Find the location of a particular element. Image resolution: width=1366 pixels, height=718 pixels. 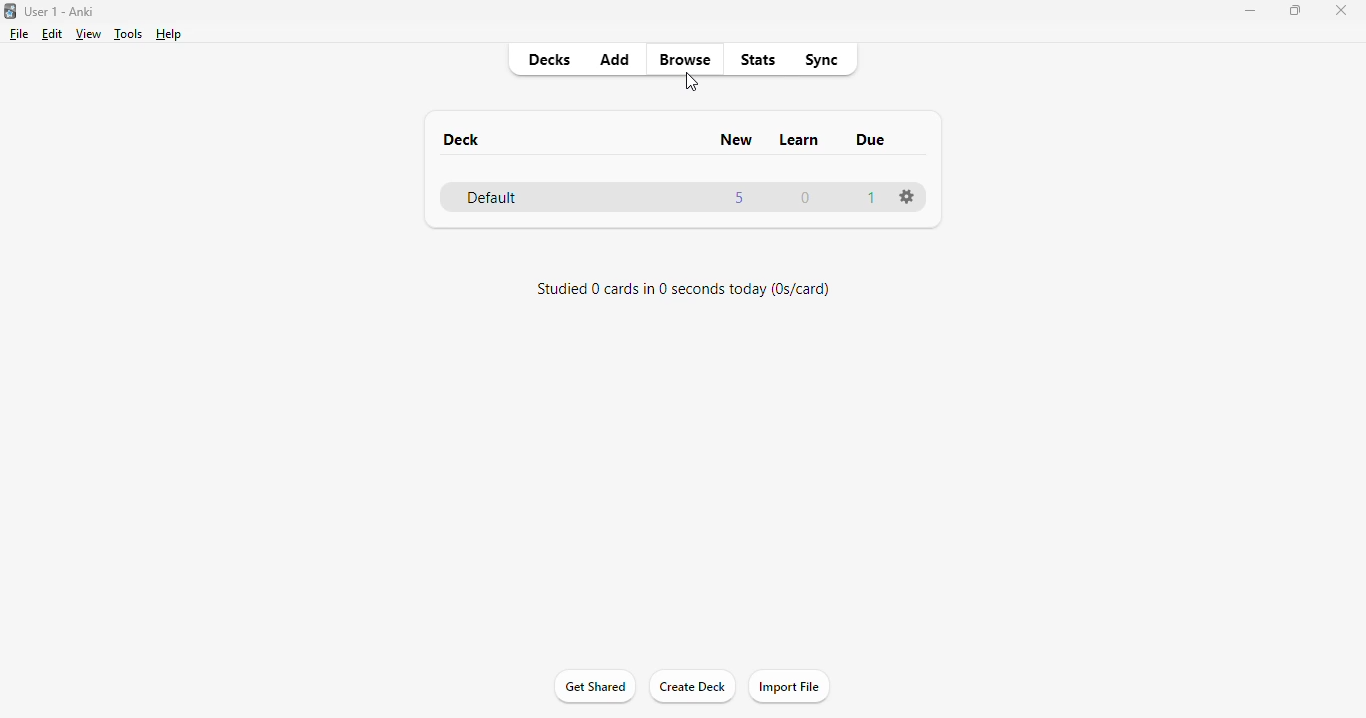

get shared is located at coordinates (593, 688).